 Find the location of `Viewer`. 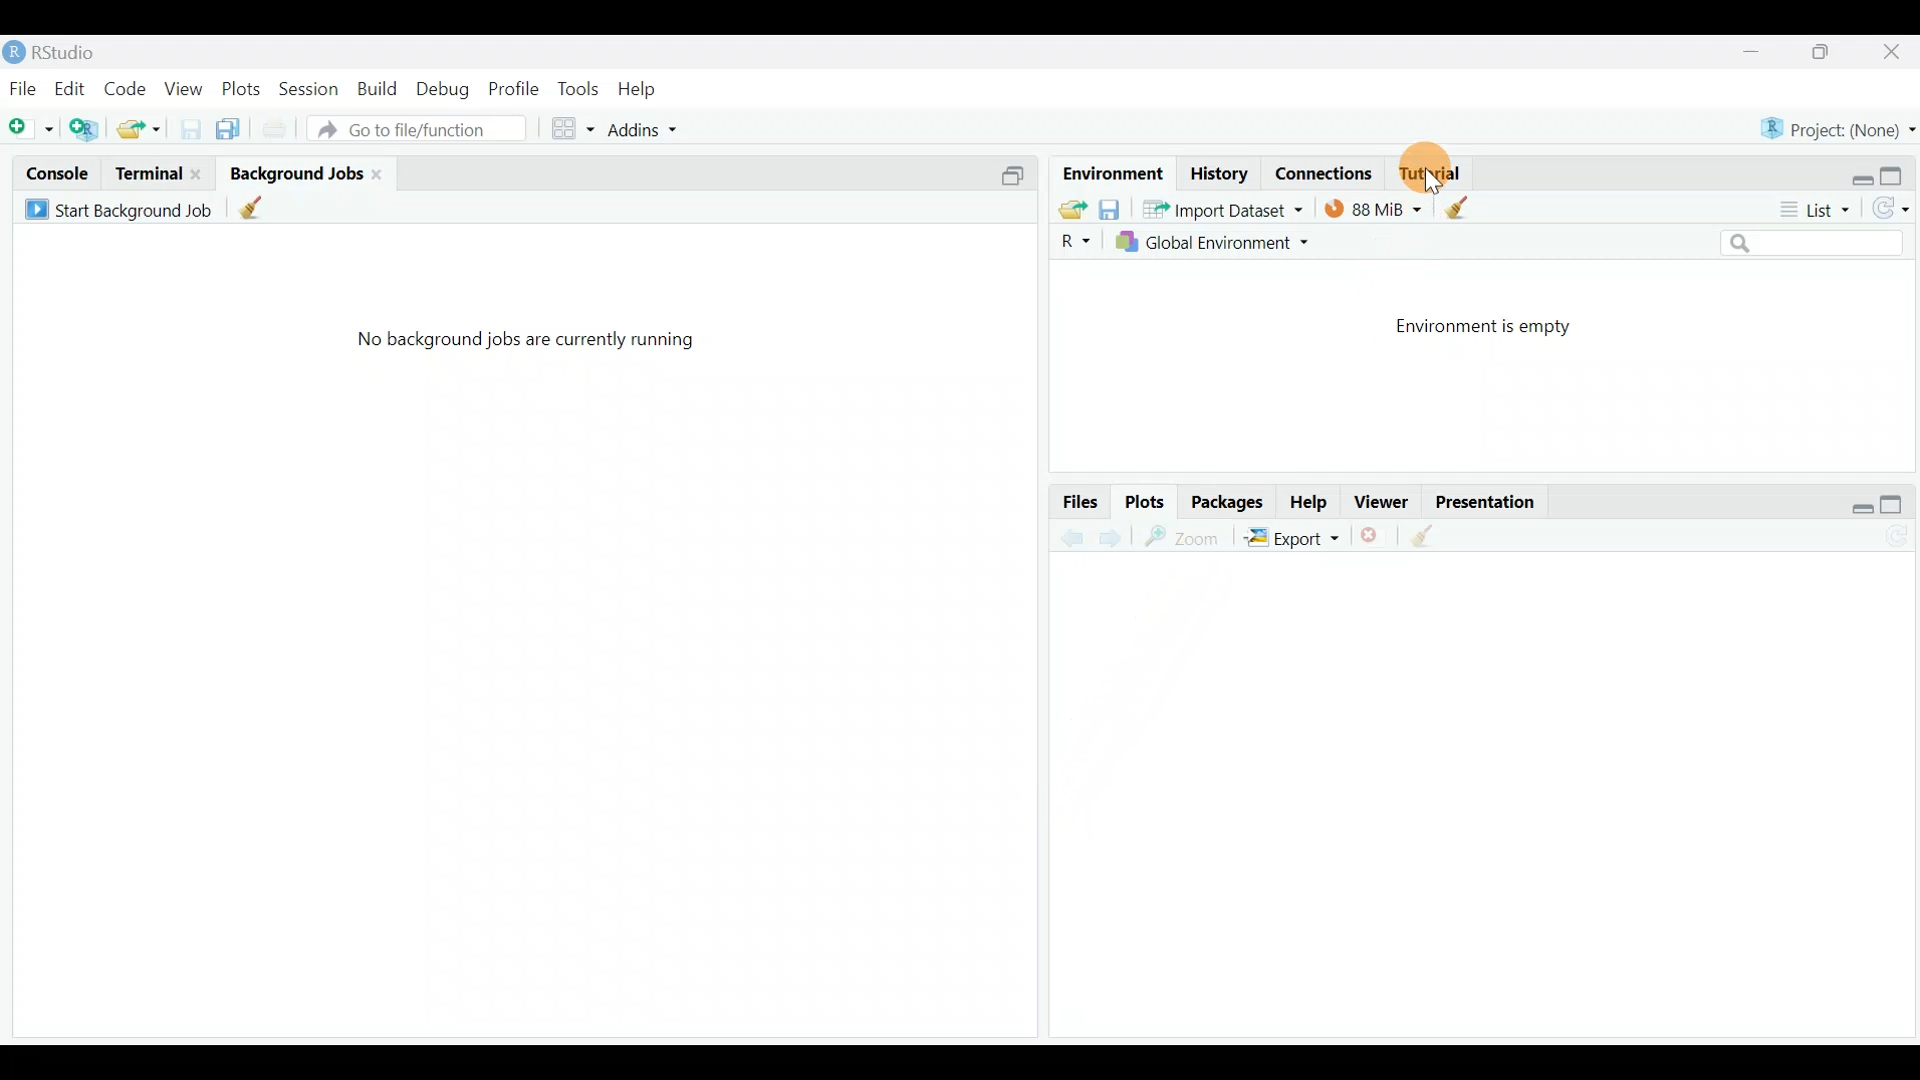

Viewer is located at coordinates (1386, 501).